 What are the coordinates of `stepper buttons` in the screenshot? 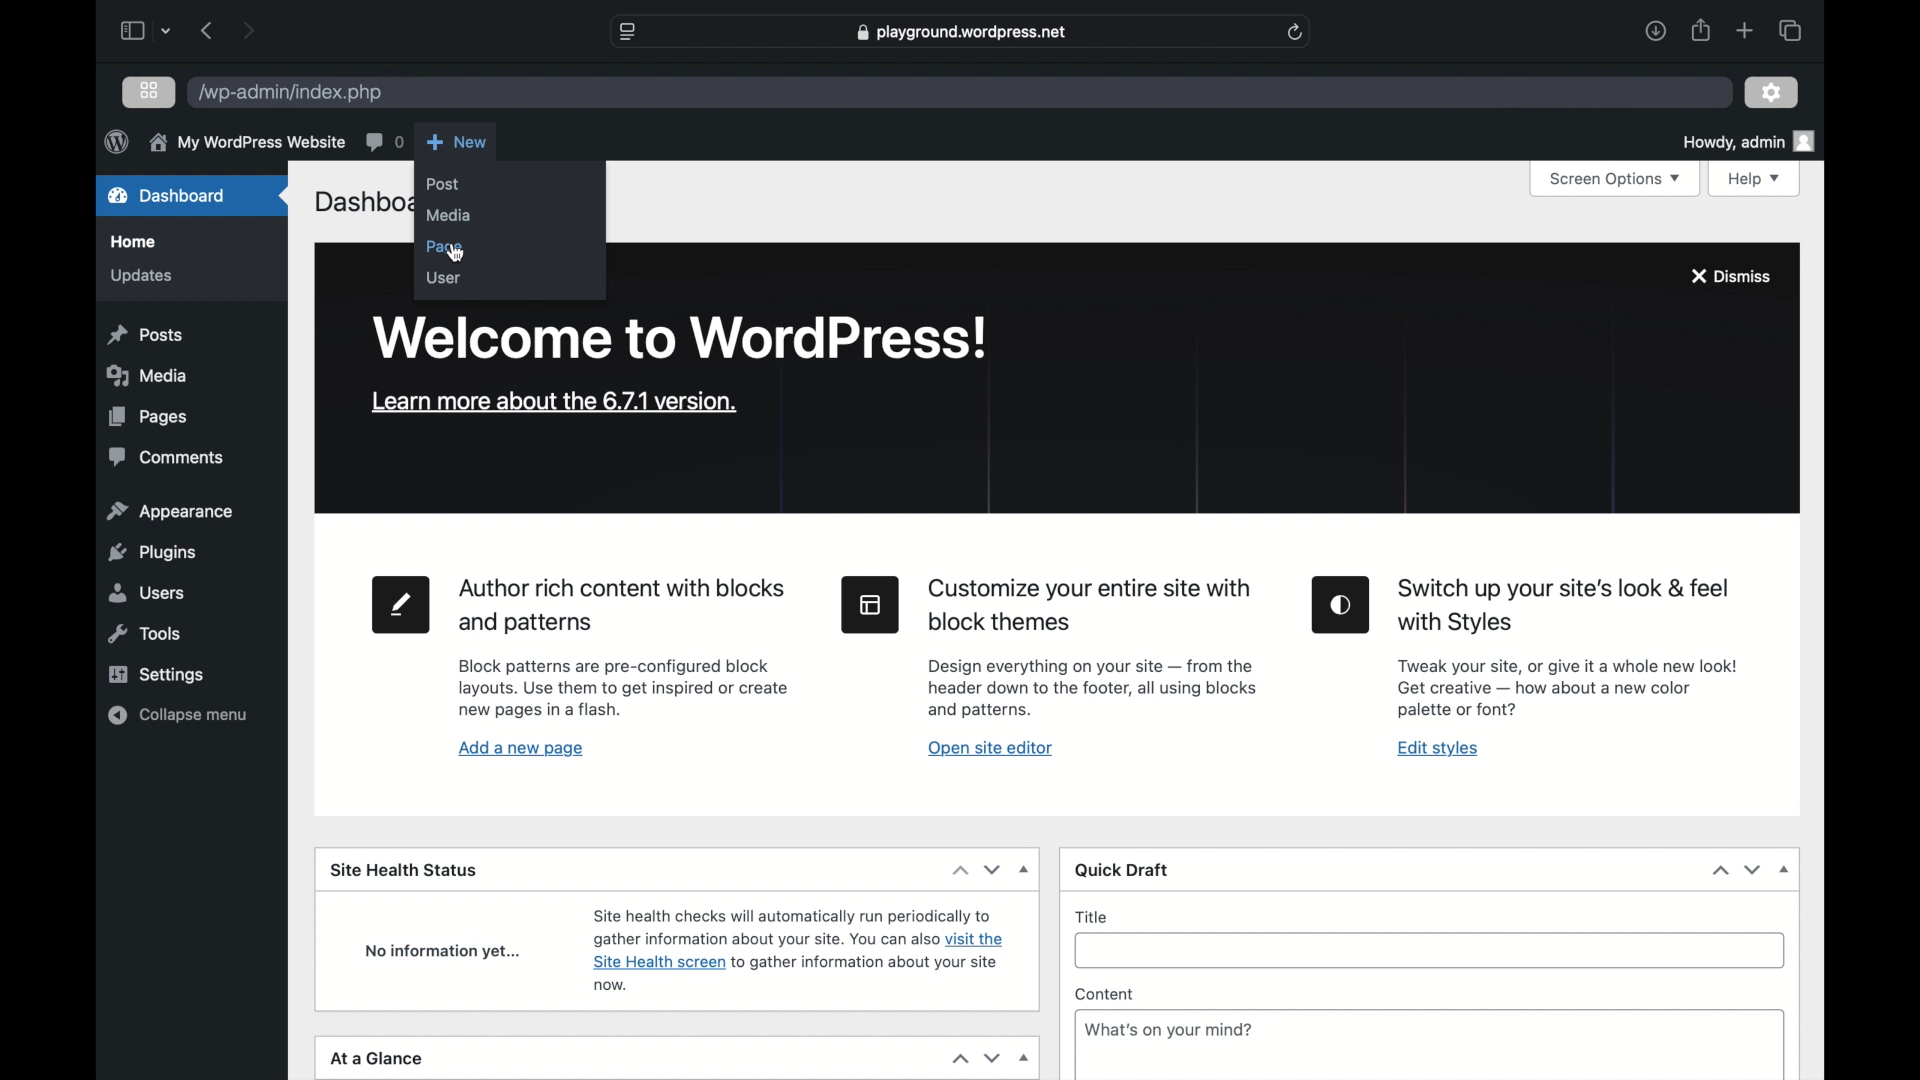 It's located at (1739, 870).